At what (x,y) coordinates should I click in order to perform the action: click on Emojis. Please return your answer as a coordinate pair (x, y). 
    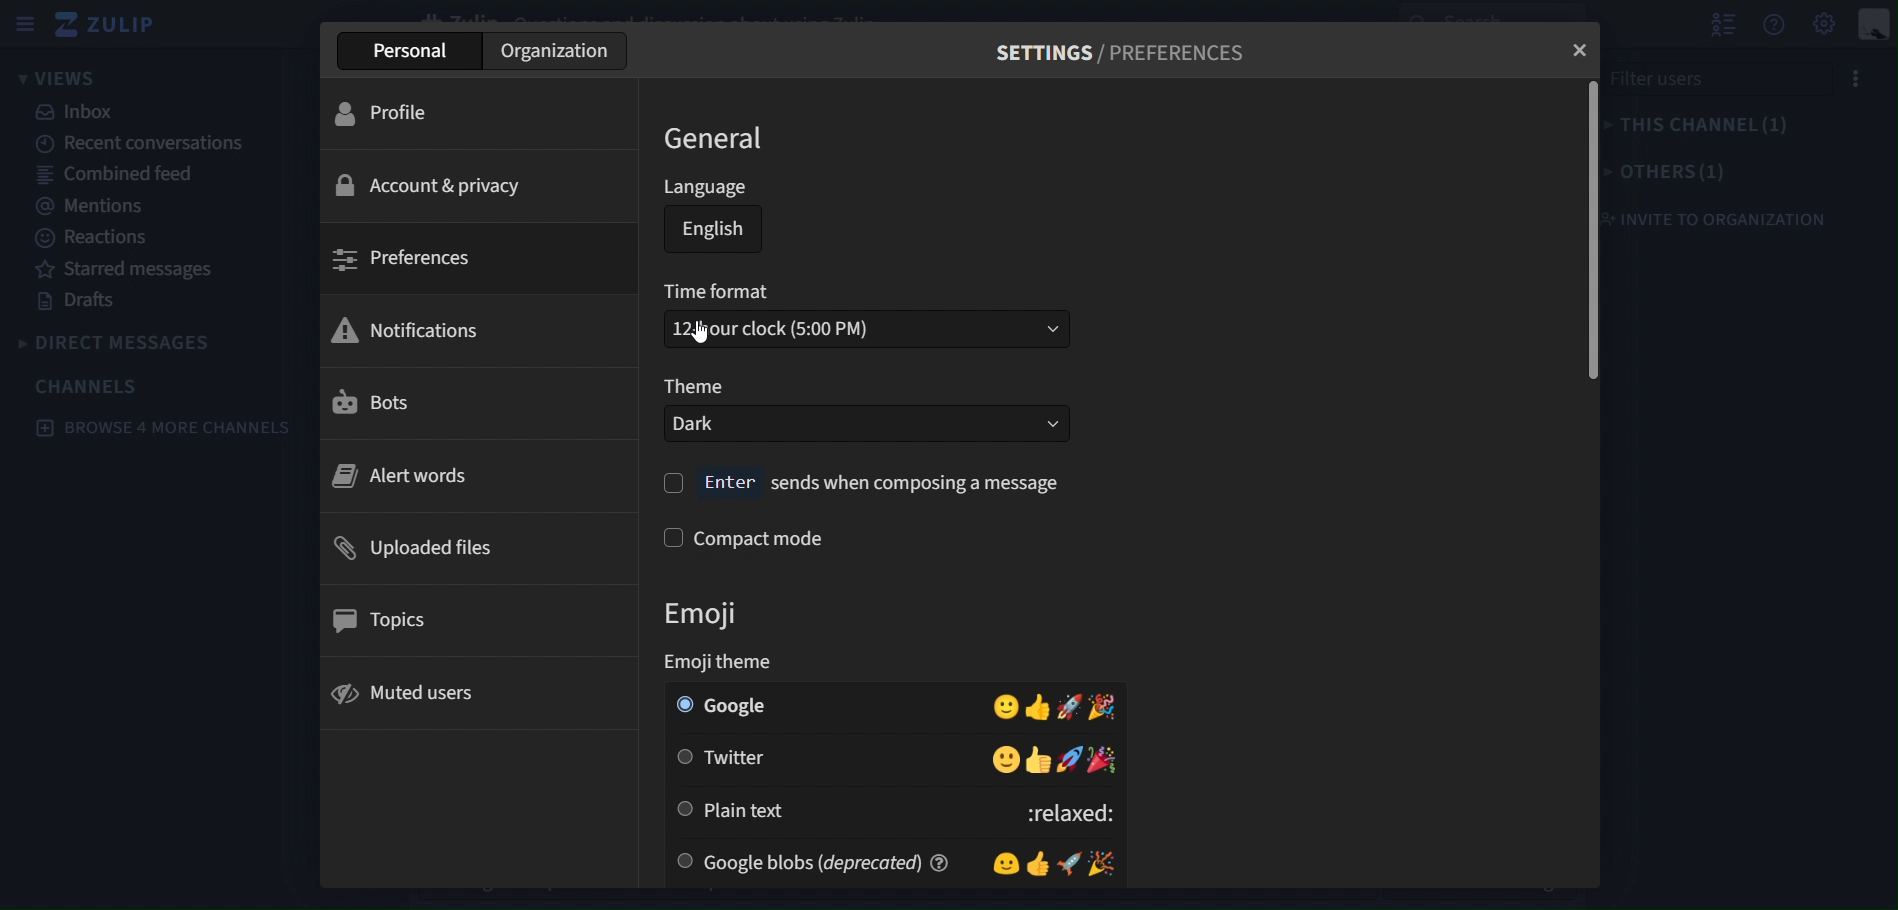
    Looking at the image, I should click on (1064, 863).